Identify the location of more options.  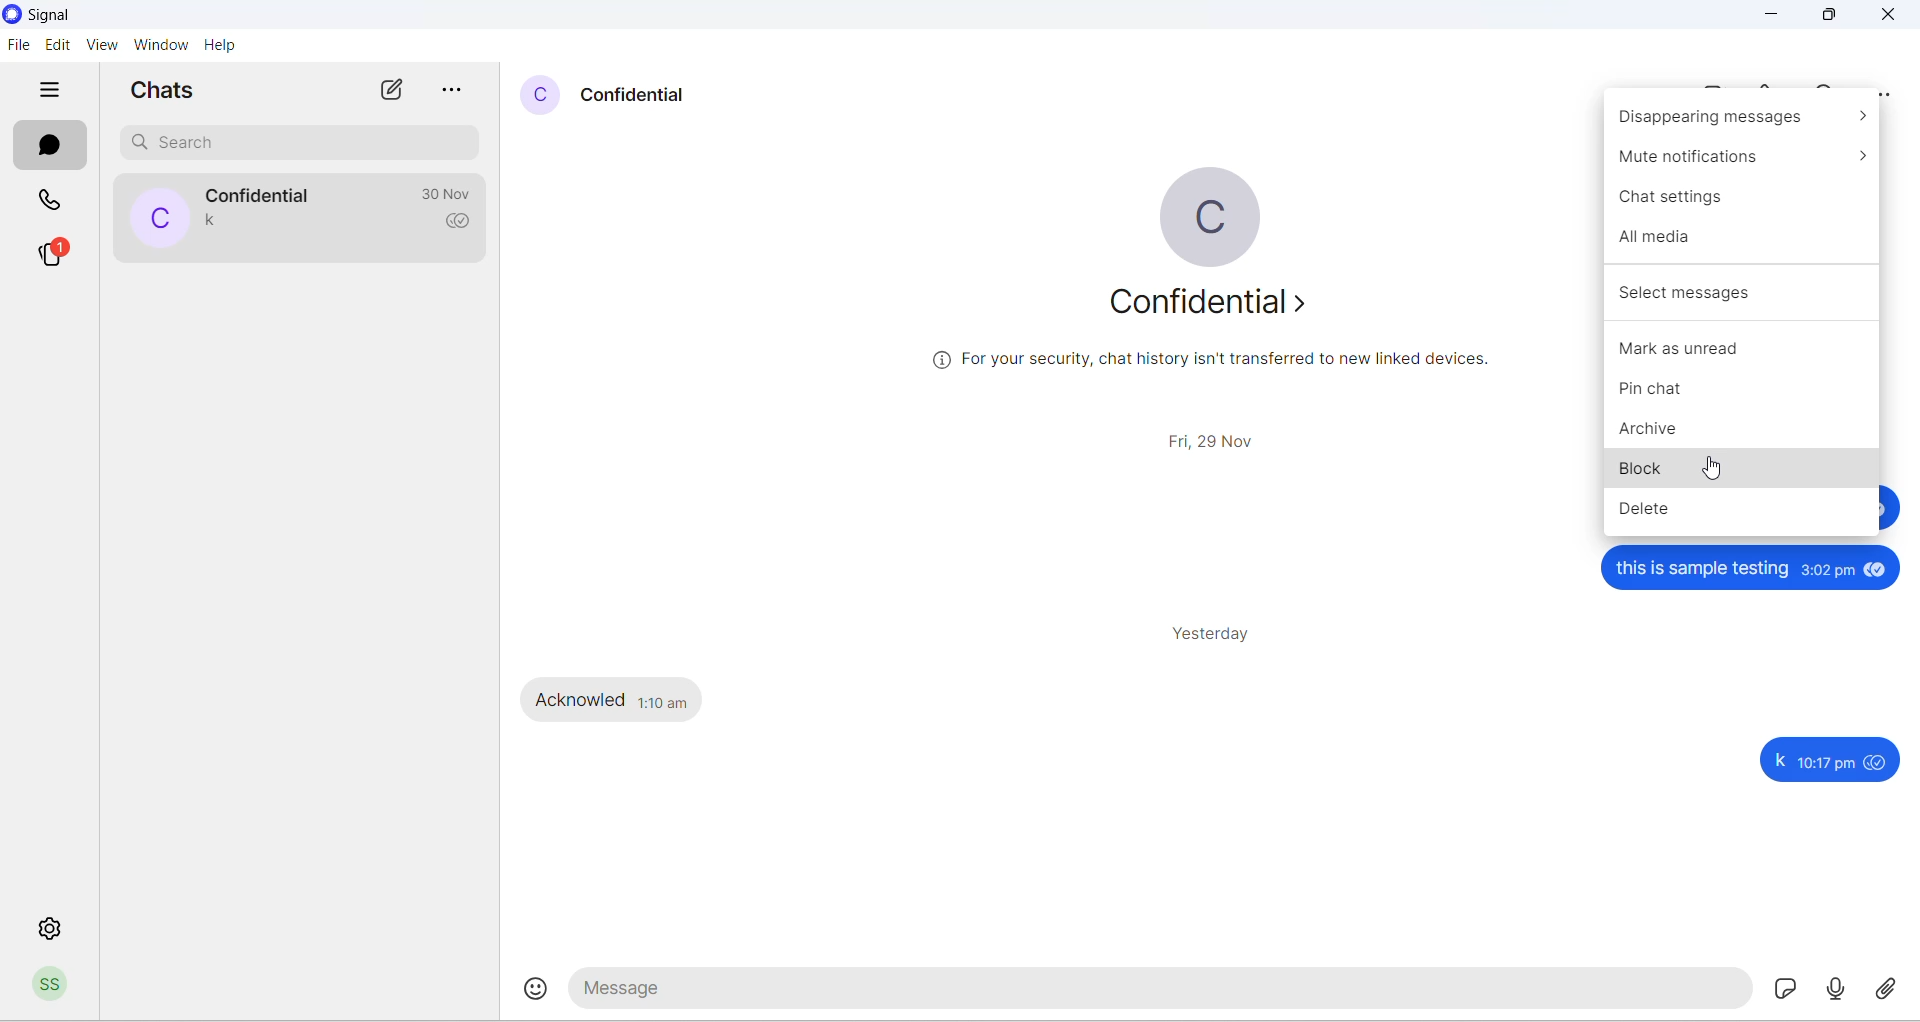
(457, 85).